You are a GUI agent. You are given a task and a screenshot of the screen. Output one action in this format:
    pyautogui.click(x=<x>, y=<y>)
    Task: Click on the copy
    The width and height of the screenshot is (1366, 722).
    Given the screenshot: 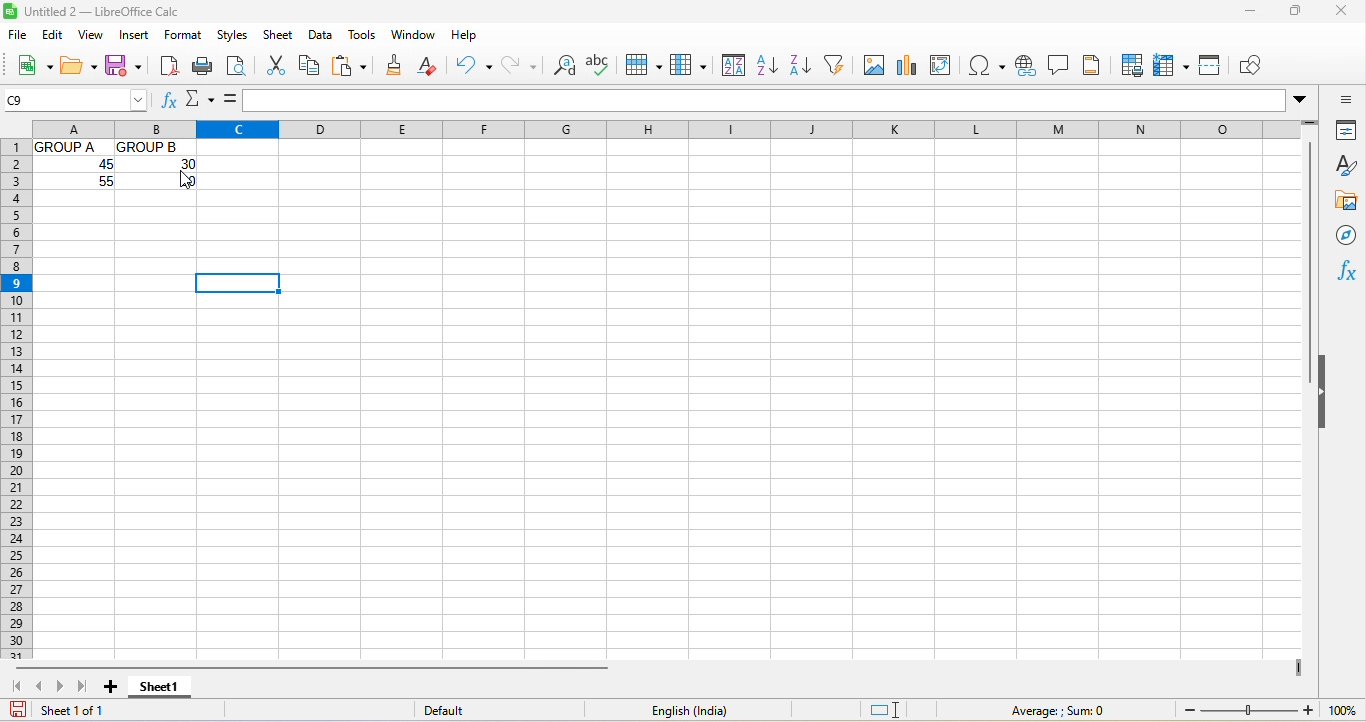 What is the action you would take?
    pyautogui.click(x=311, y=66)
    